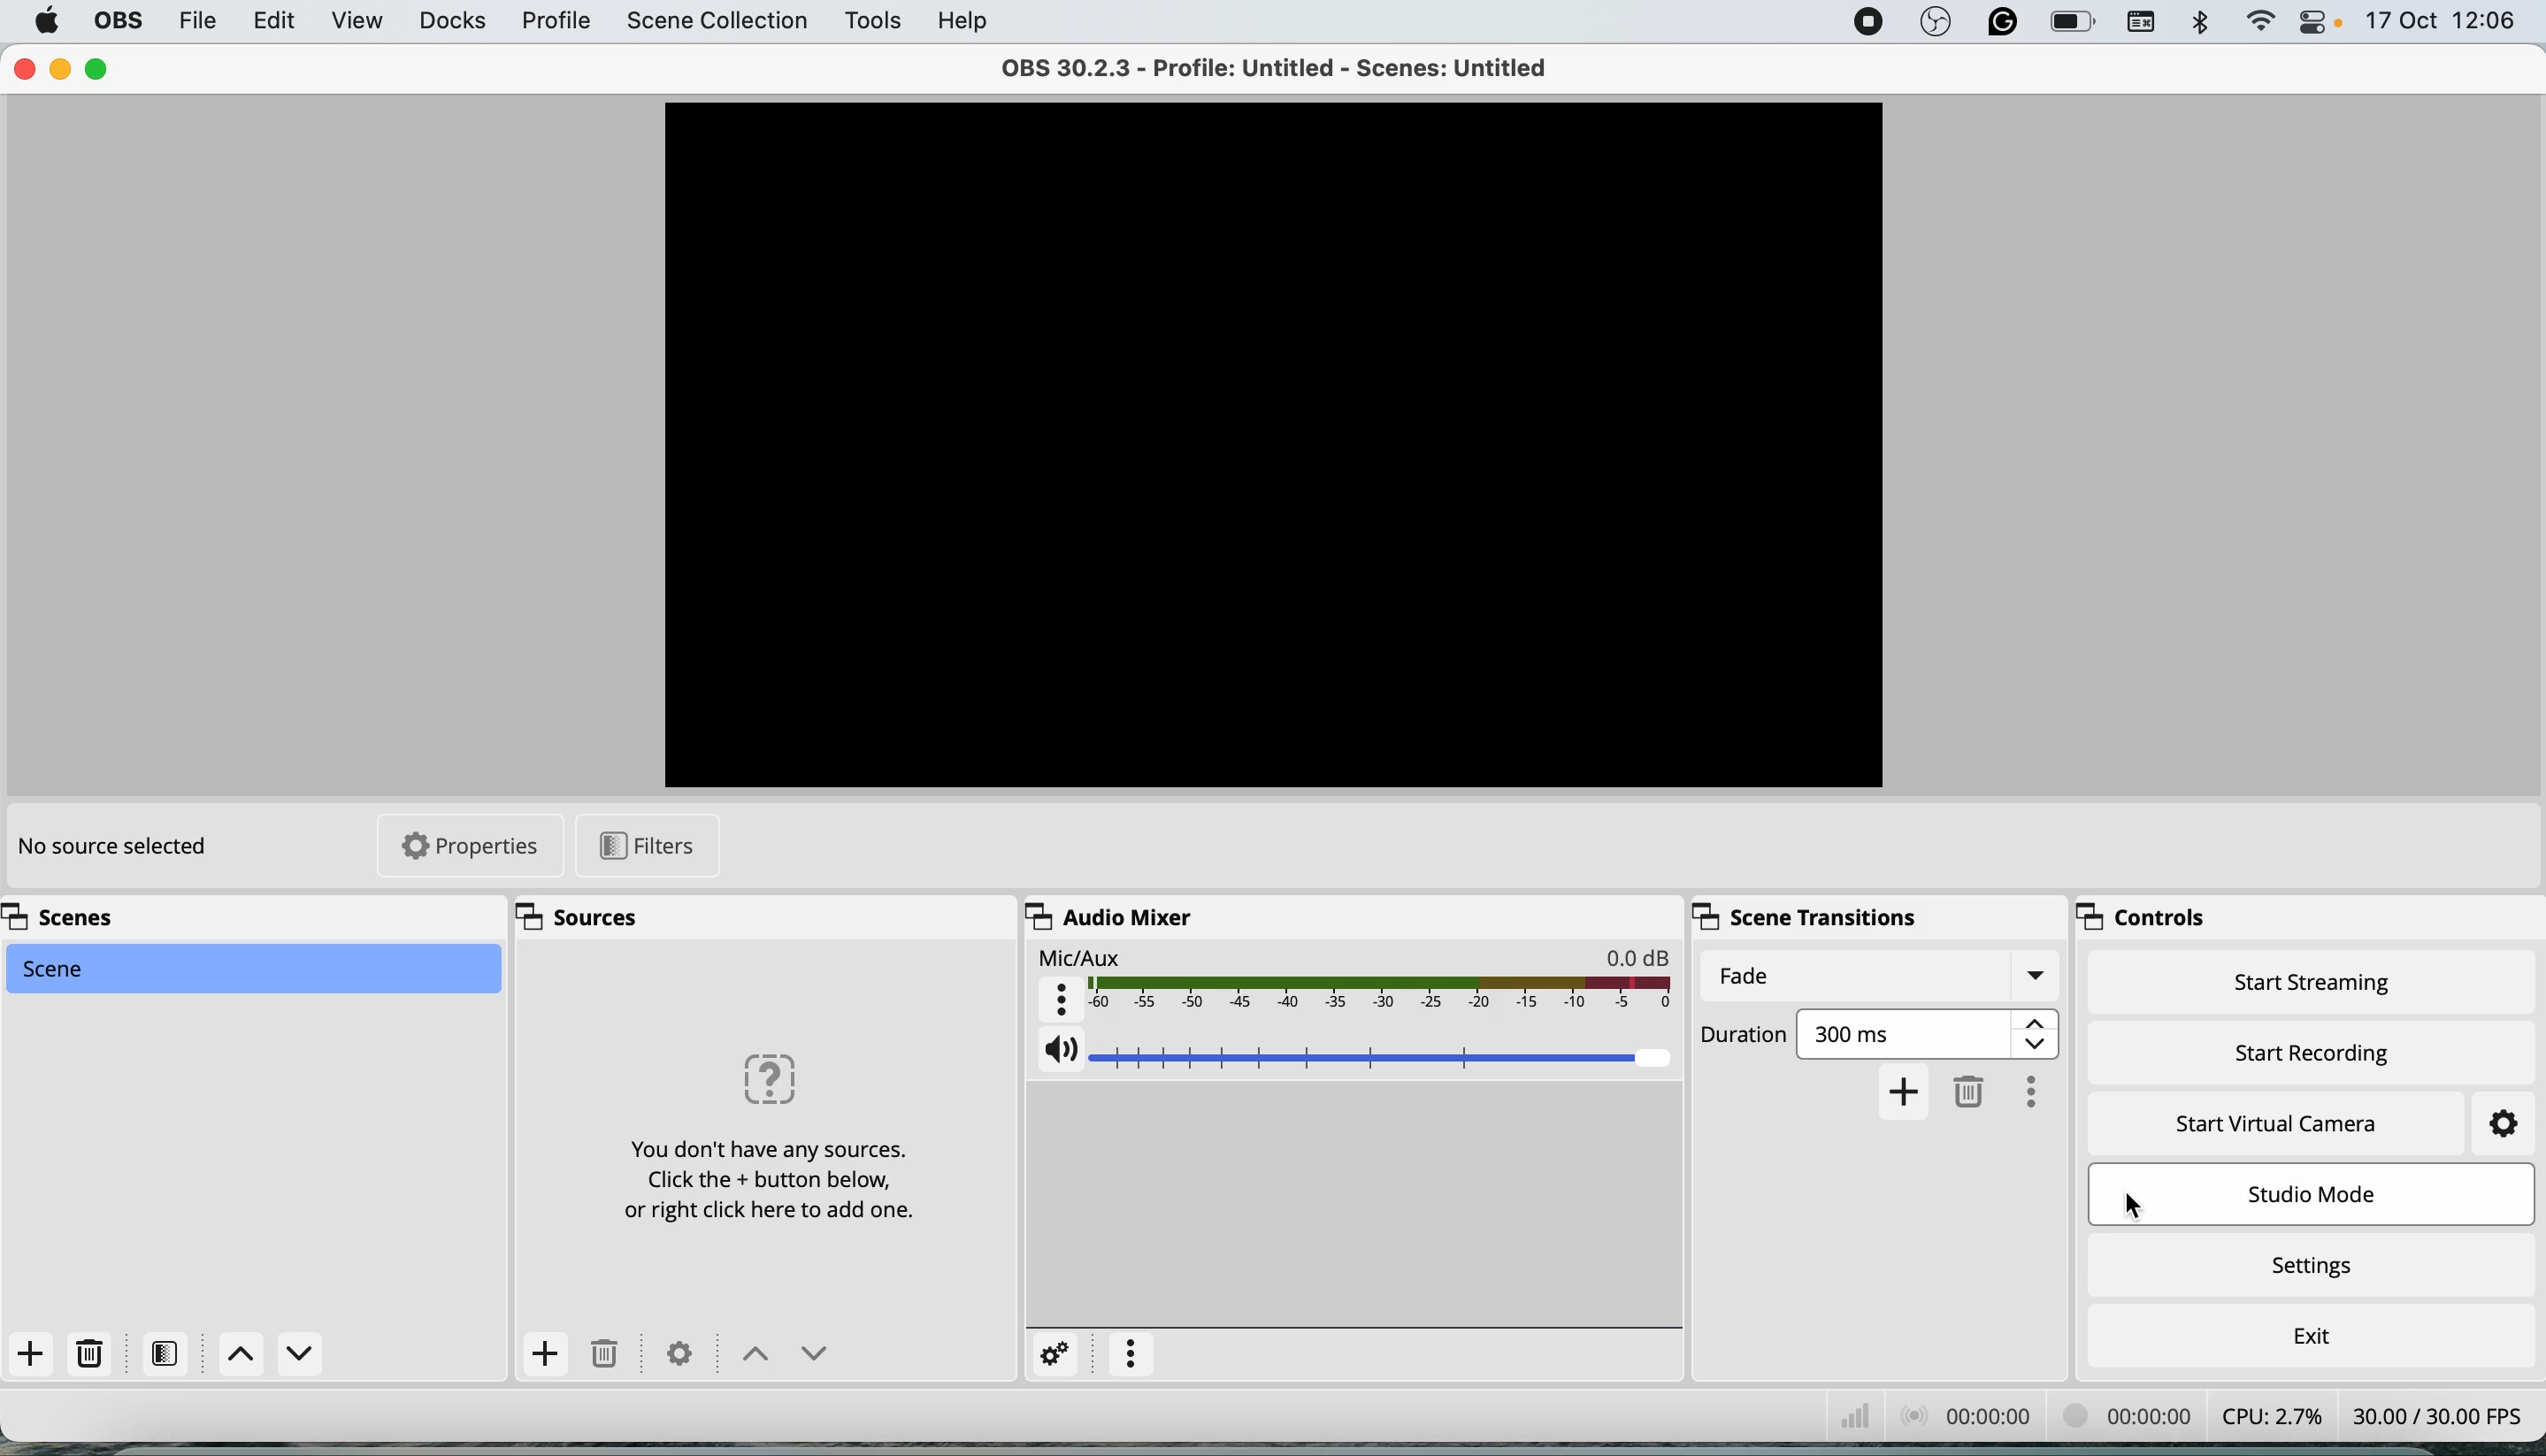 The width and height of the screenshot is (2546, 1456). What do you see at coordinates (24, 70) in the screenshot?
I see `close` at bounding box center [24, 70].